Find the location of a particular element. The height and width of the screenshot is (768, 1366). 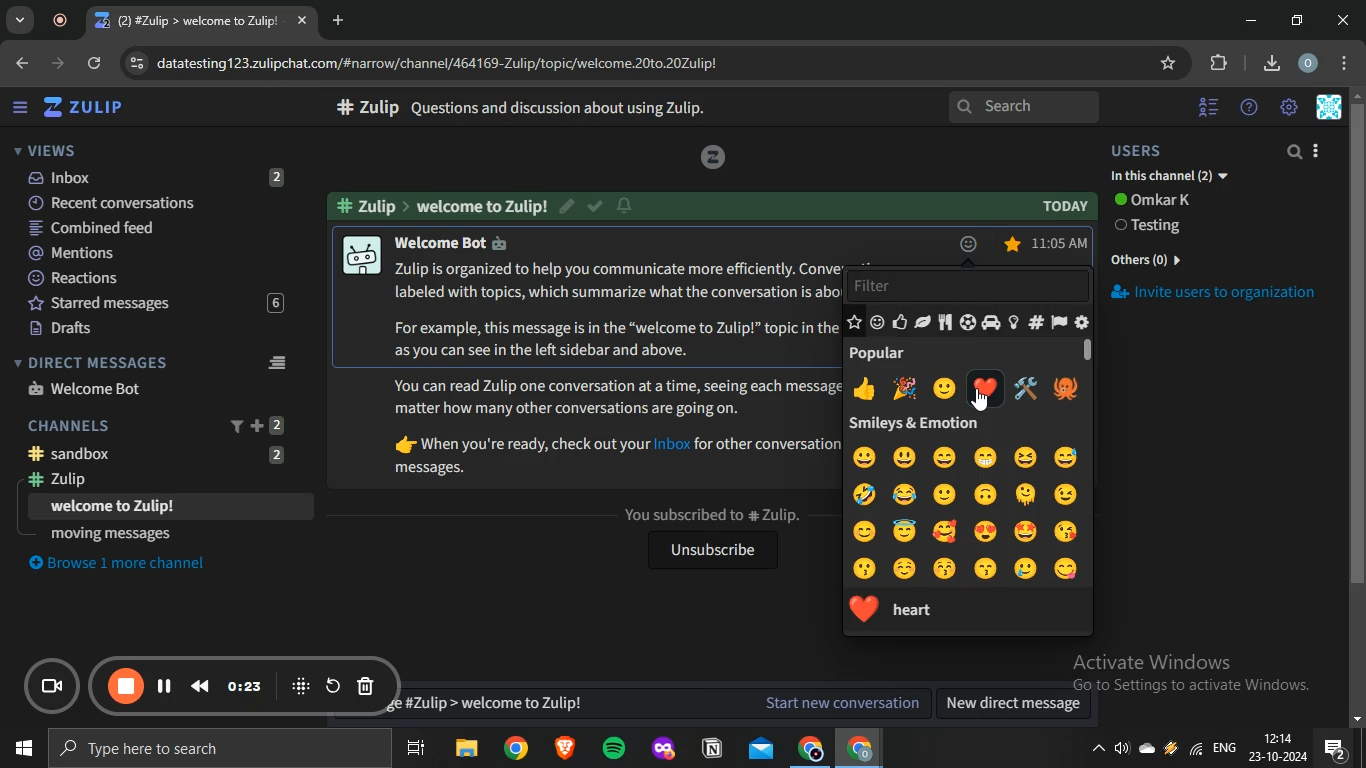

search is located at coordinates (1026, 108).